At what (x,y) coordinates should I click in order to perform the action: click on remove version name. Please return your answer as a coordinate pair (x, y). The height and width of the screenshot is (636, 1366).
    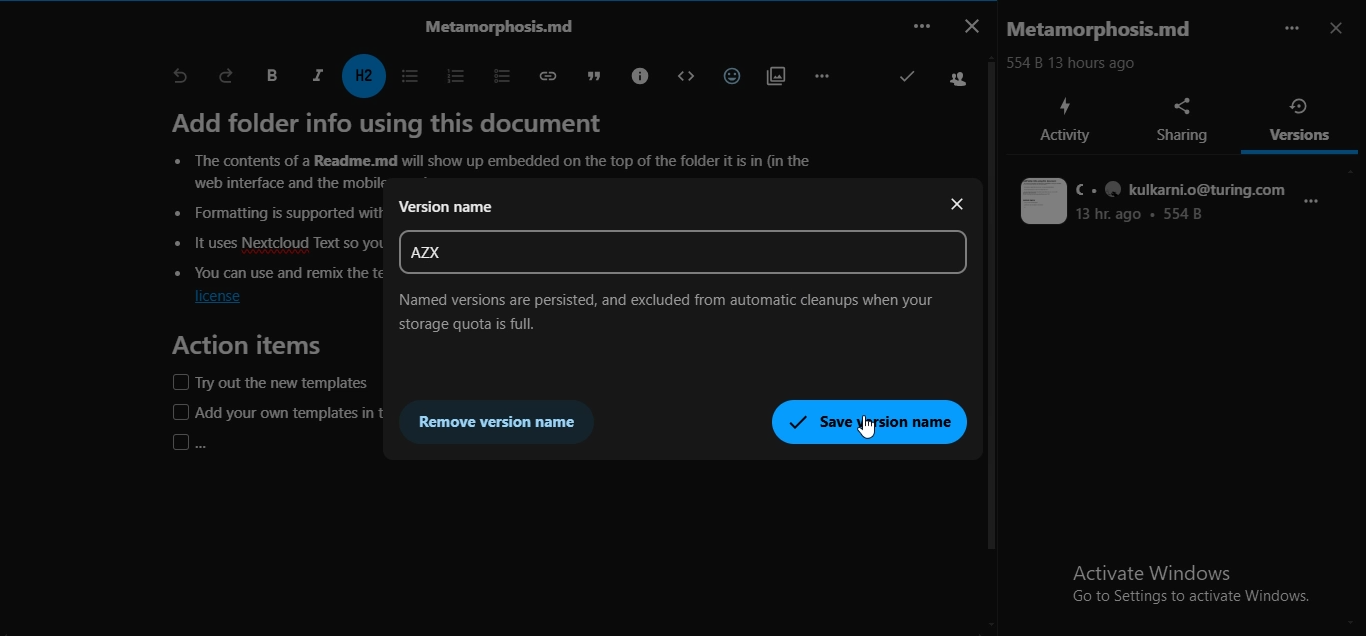
    Looking at the image, I should click on (503, 420).